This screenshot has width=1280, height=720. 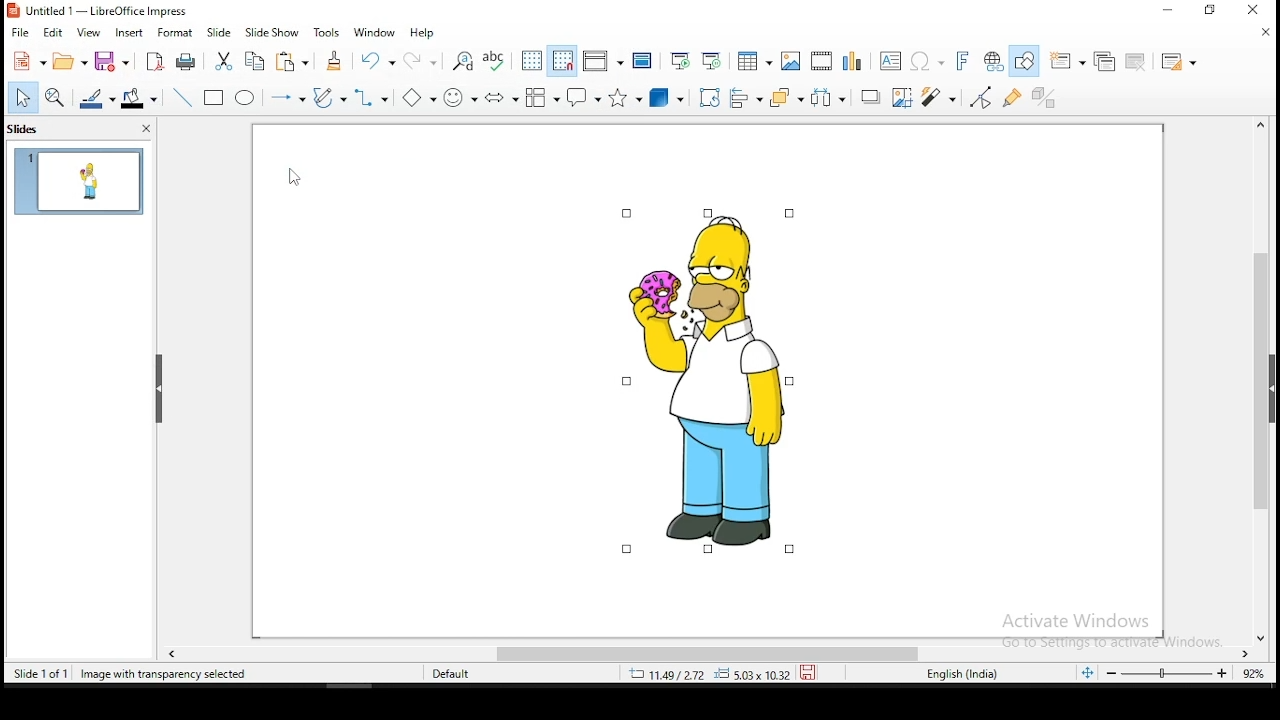 What do you see at coordinates (715, 59) in the screenshot?
I see `start from current slide` at bounding box center [715, 59].